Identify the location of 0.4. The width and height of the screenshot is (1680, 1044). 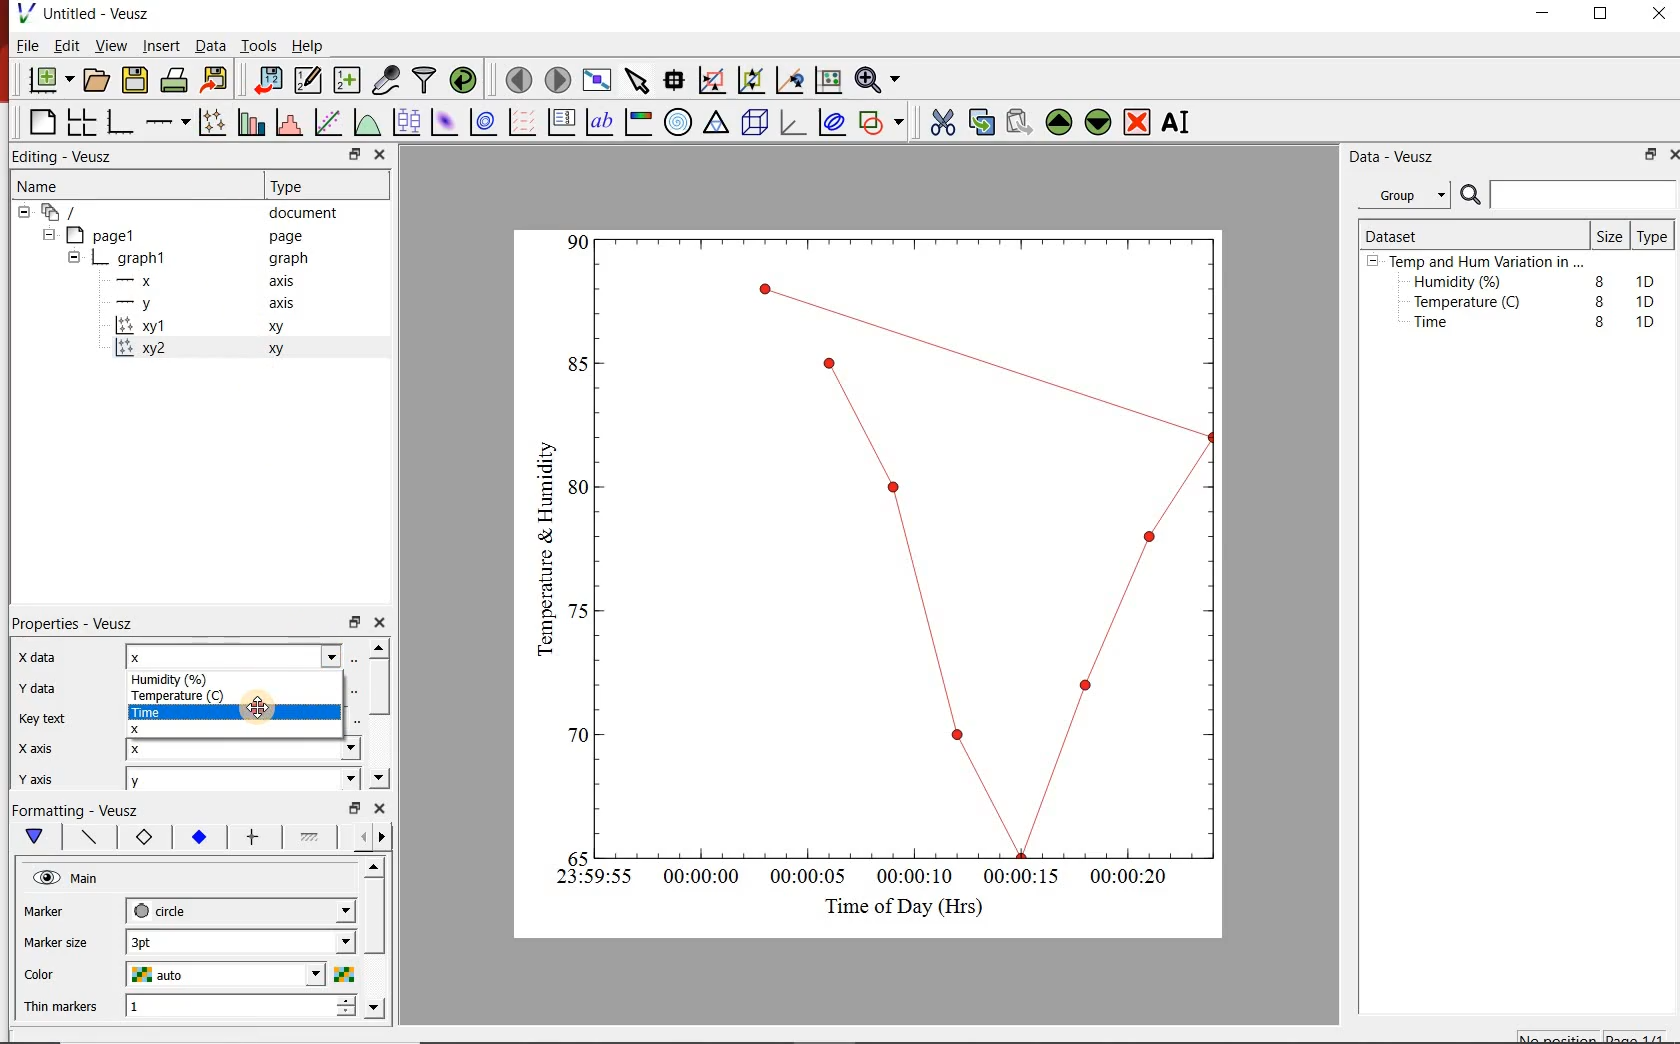
(578, 611).